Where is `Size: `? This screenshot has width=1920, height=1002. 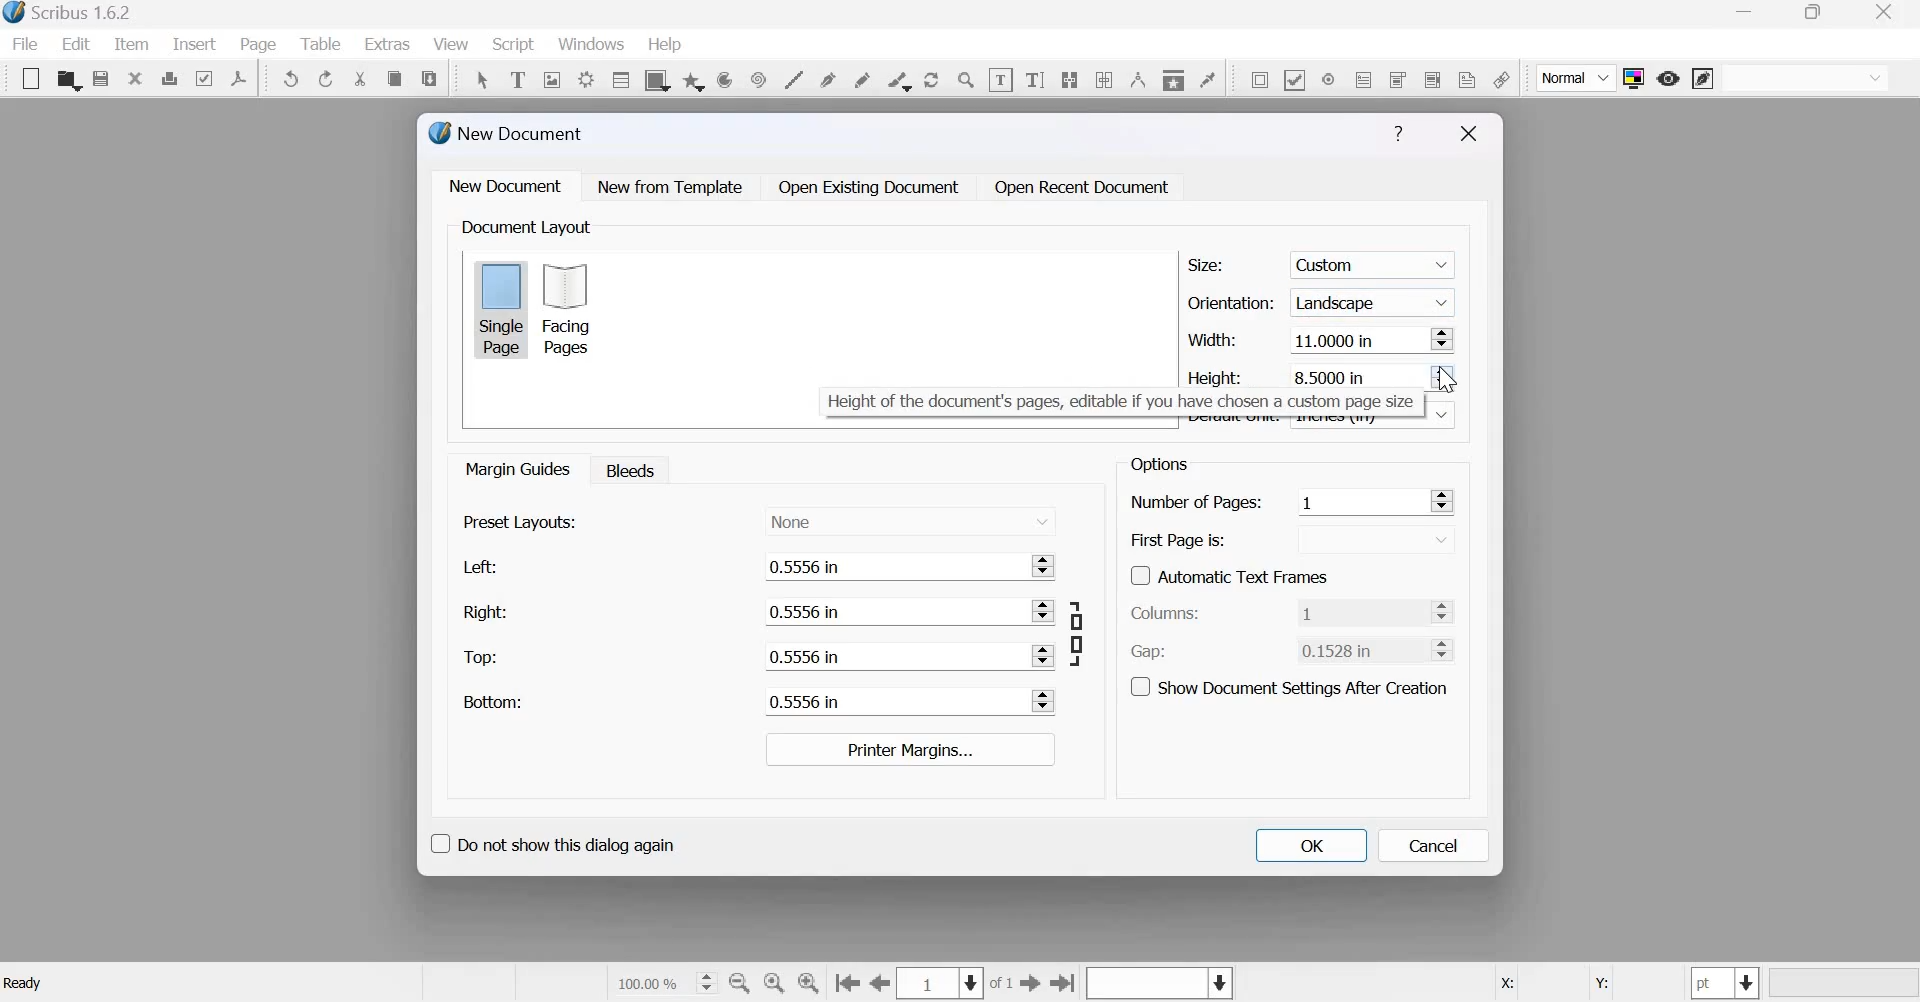 Size:  is located at coordinates (1206, 265).